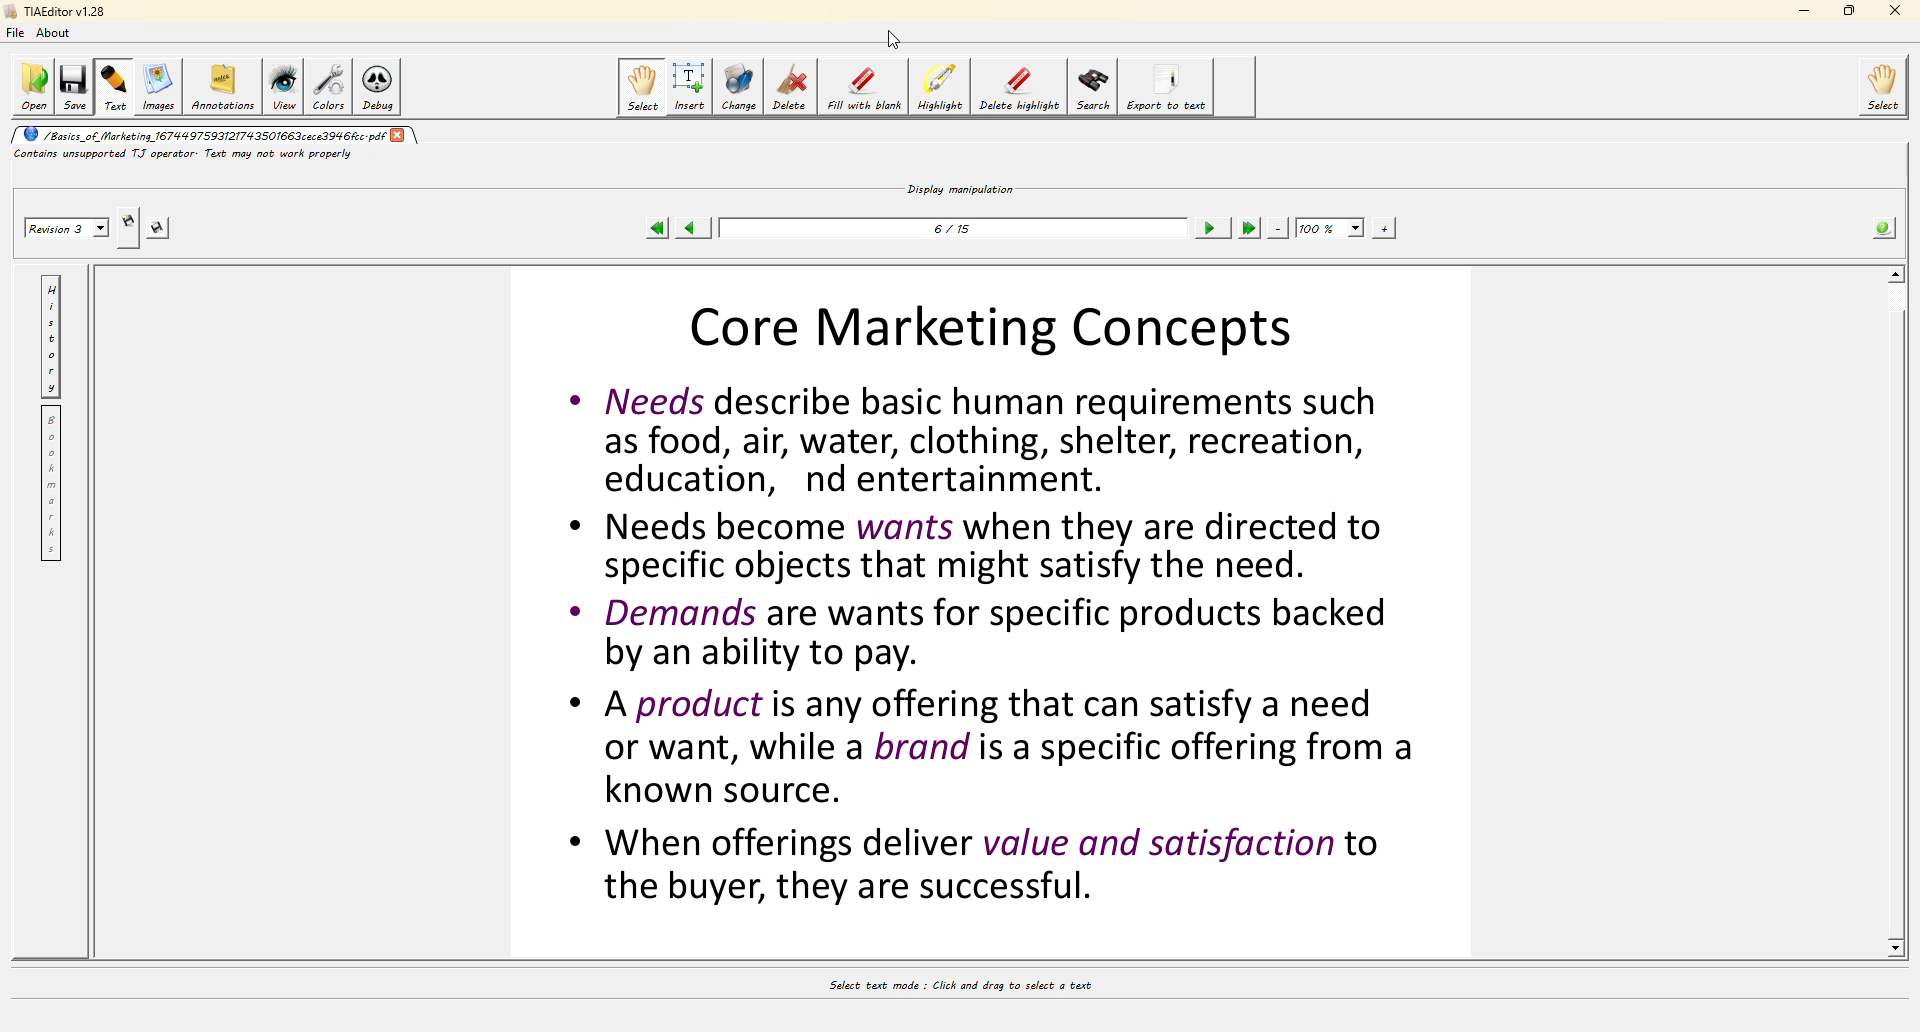 The height and width of the screenshot is (1032, 1920). Describe the element at coordinates (657, 229) in the screenshot. I see `first page` at that location.